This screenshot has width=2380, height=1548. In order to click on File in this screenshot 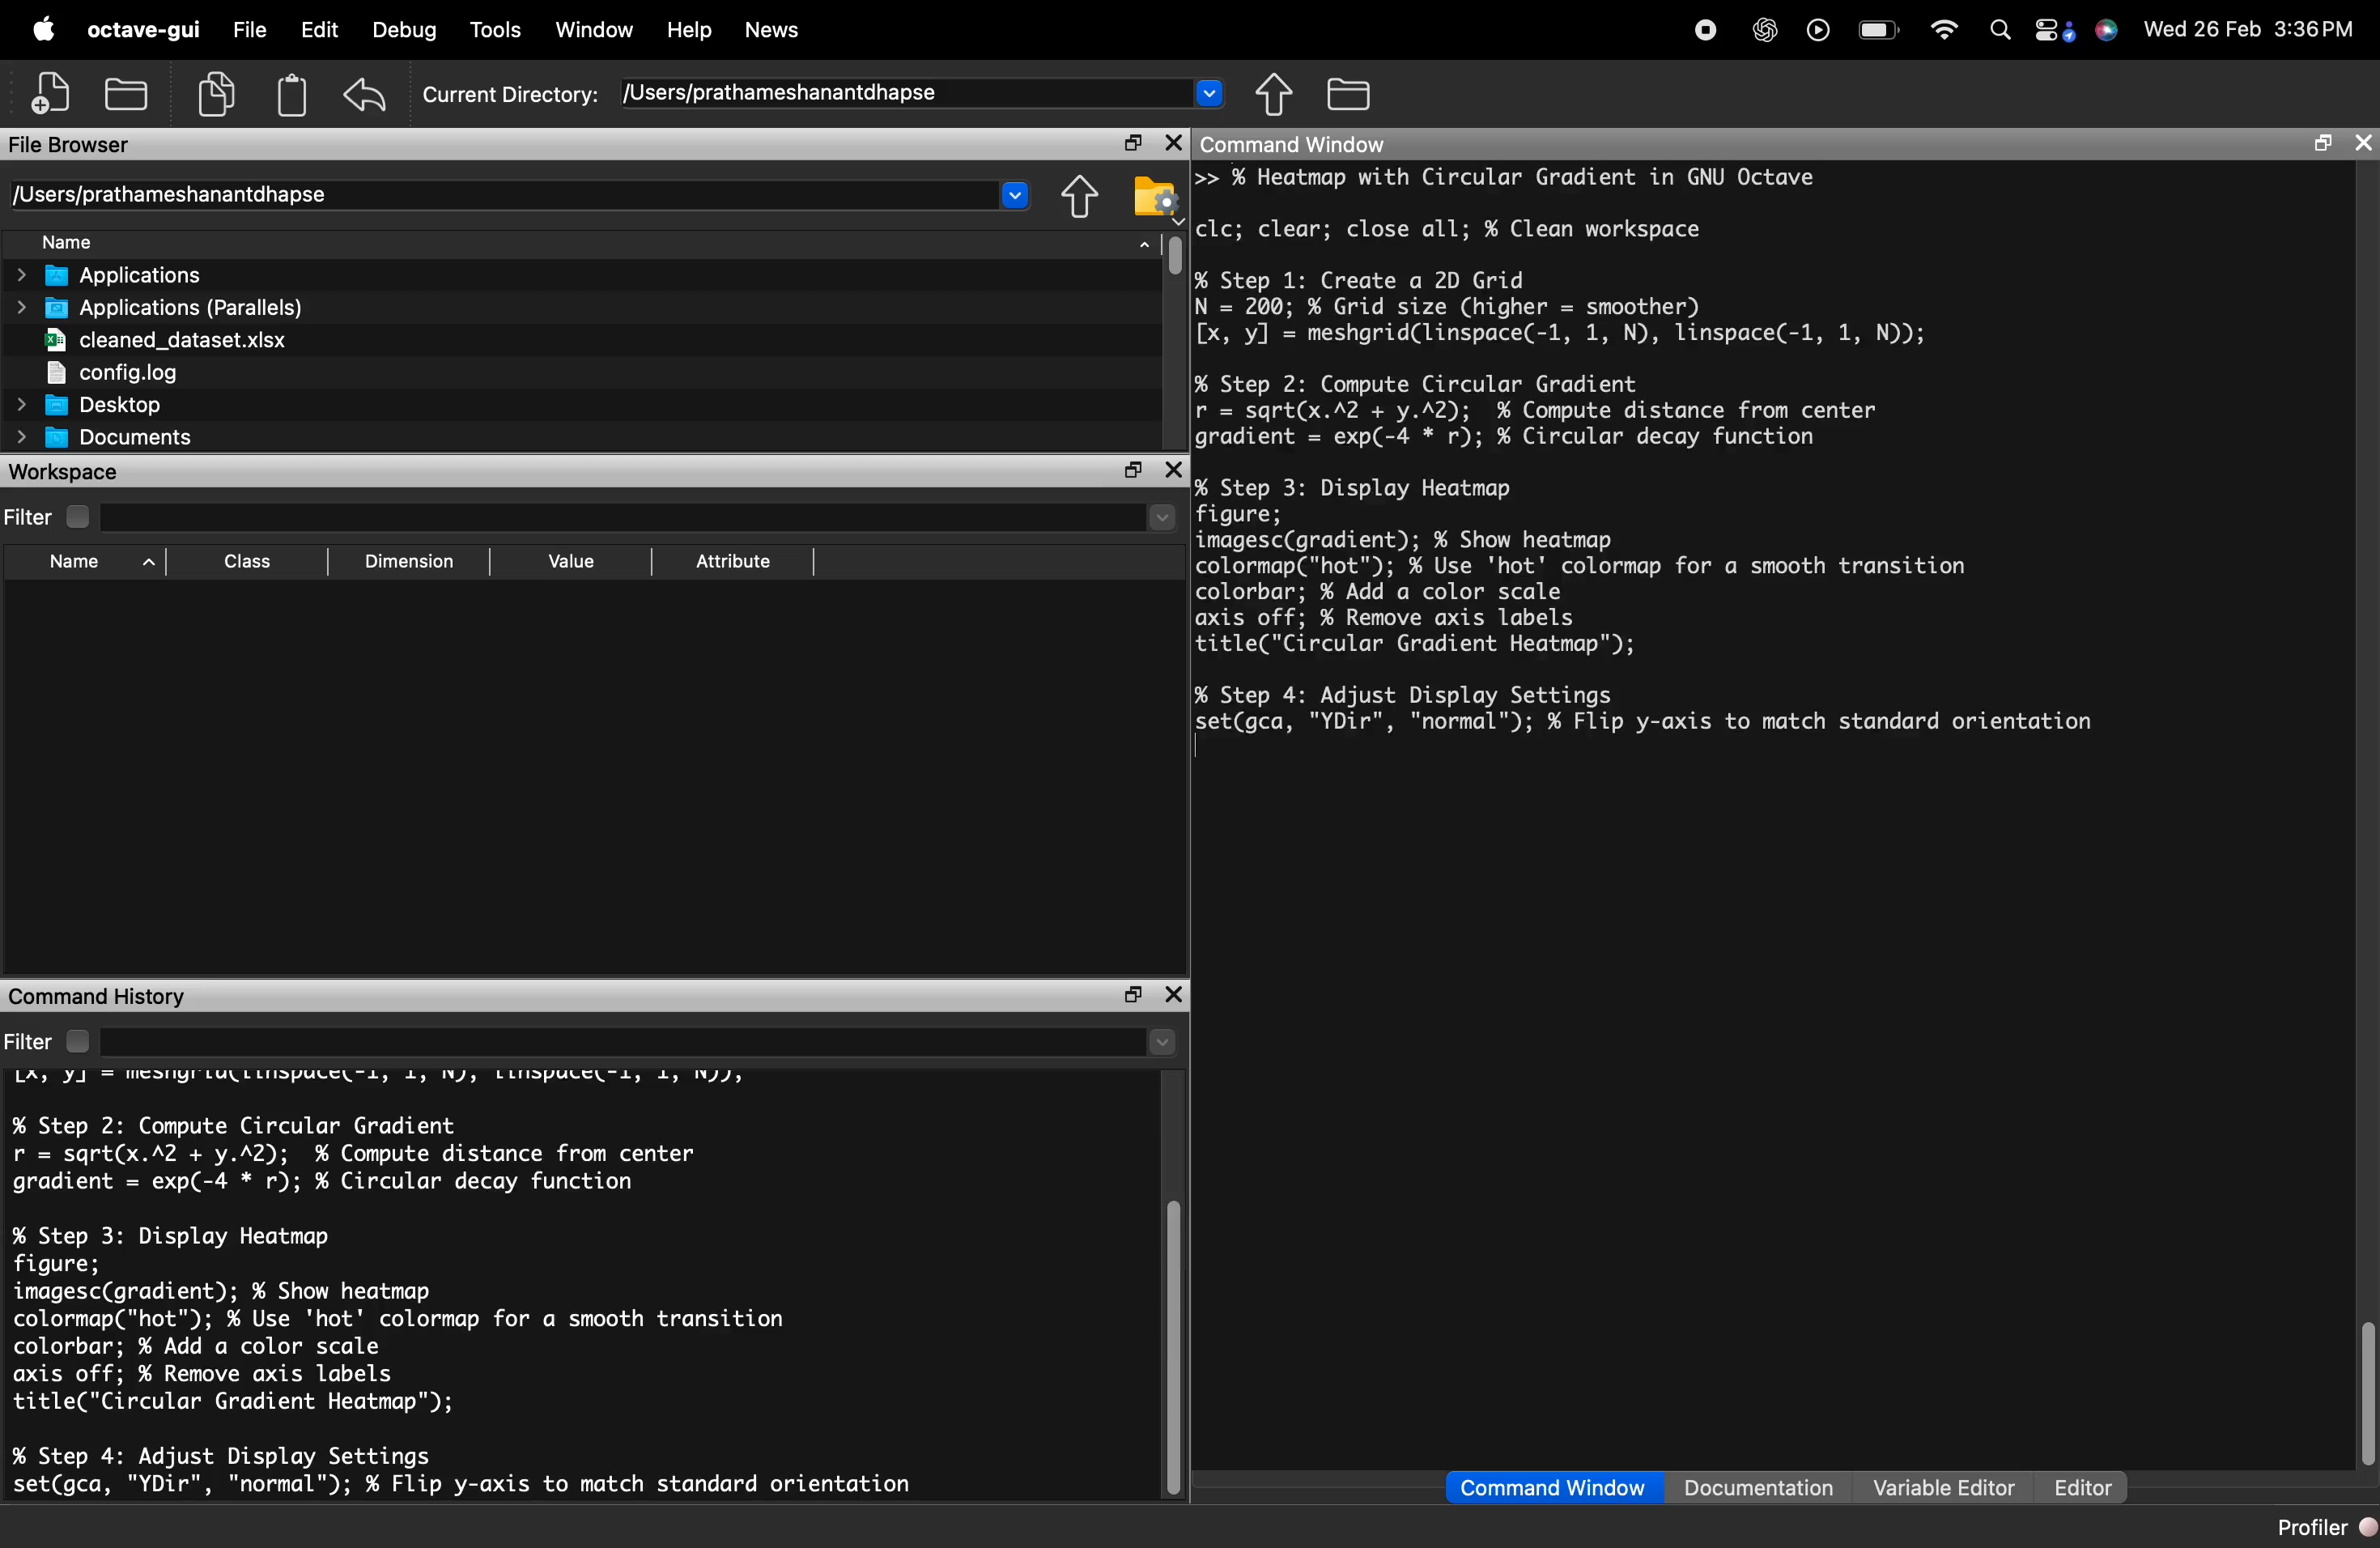, I will do `click(250, 30)`.